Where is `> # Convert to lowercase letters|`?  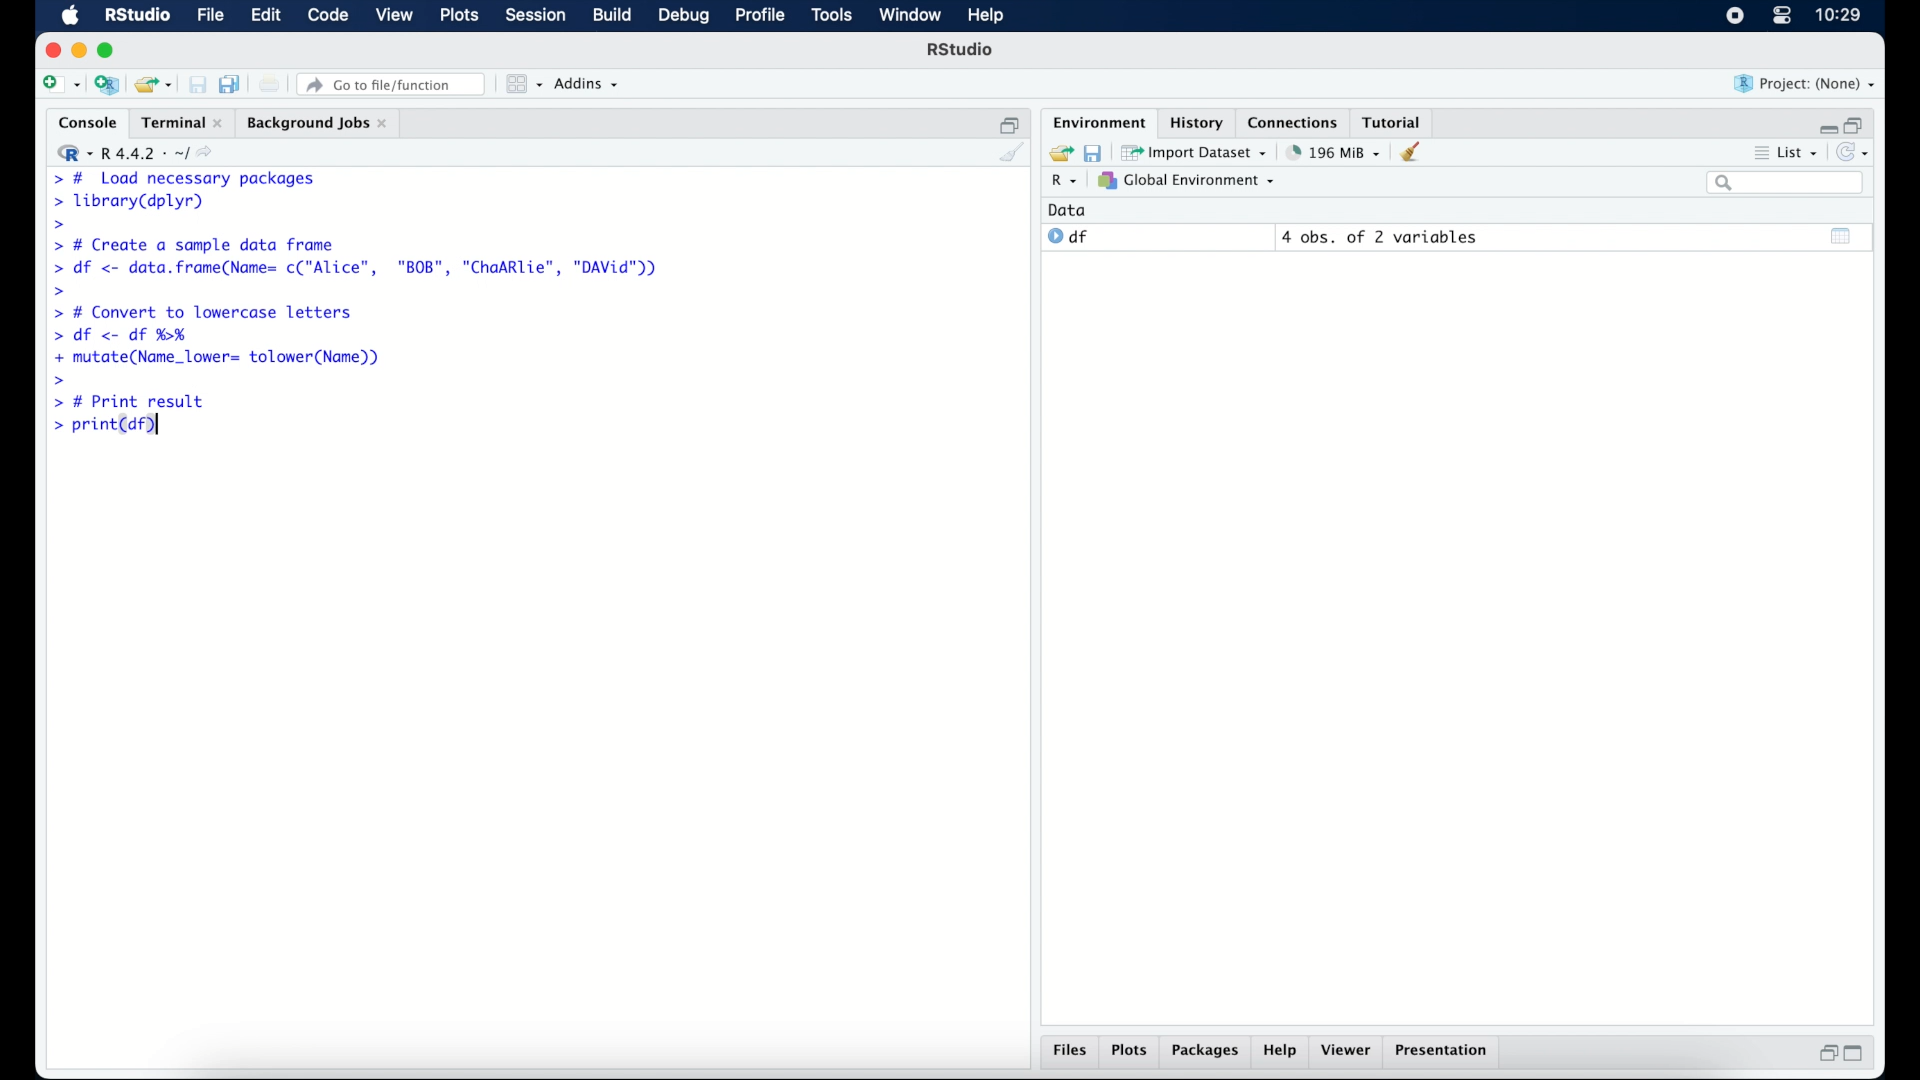 > # Convert to lowercase letters| is located at coordinates (204, 313).